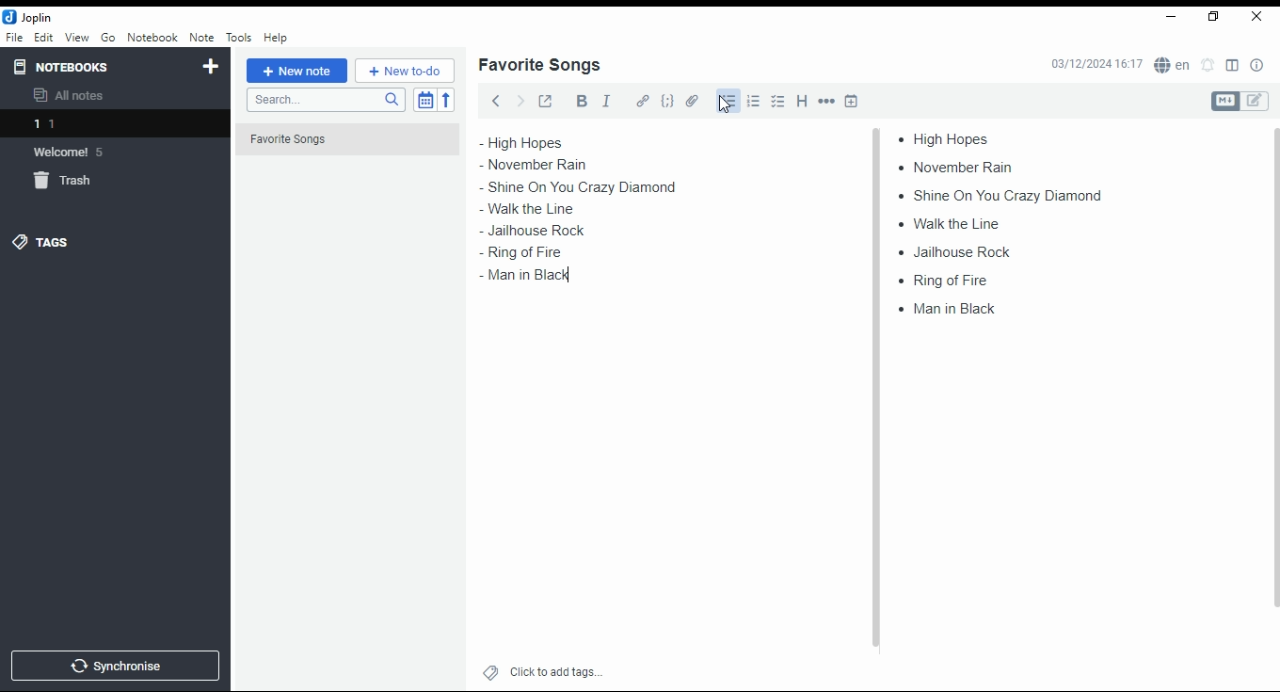  I want to click on restore, so click(1216, 17).